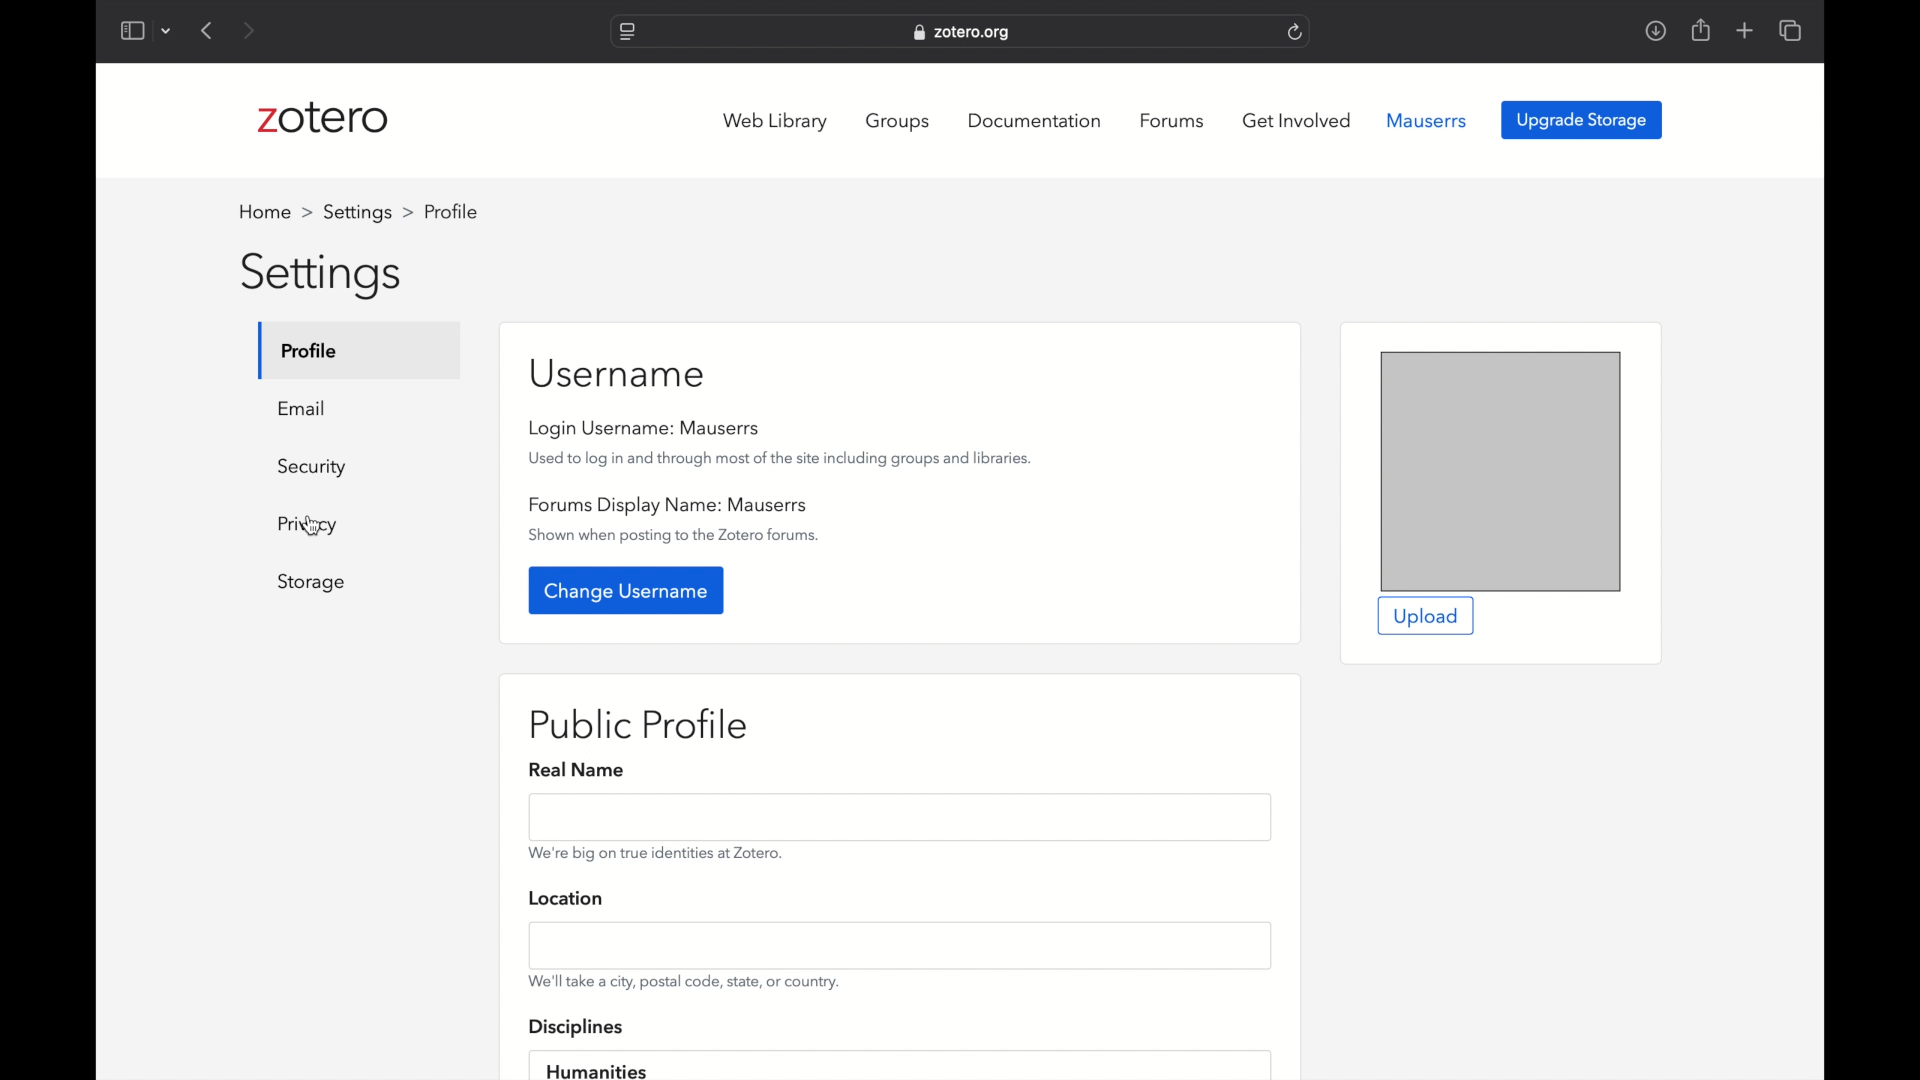 Image resolution: width=1920 pixels, height=1080 pixels. Describe the element at coordinates (774, 122) in the screenshot. I see `web library` at that location.